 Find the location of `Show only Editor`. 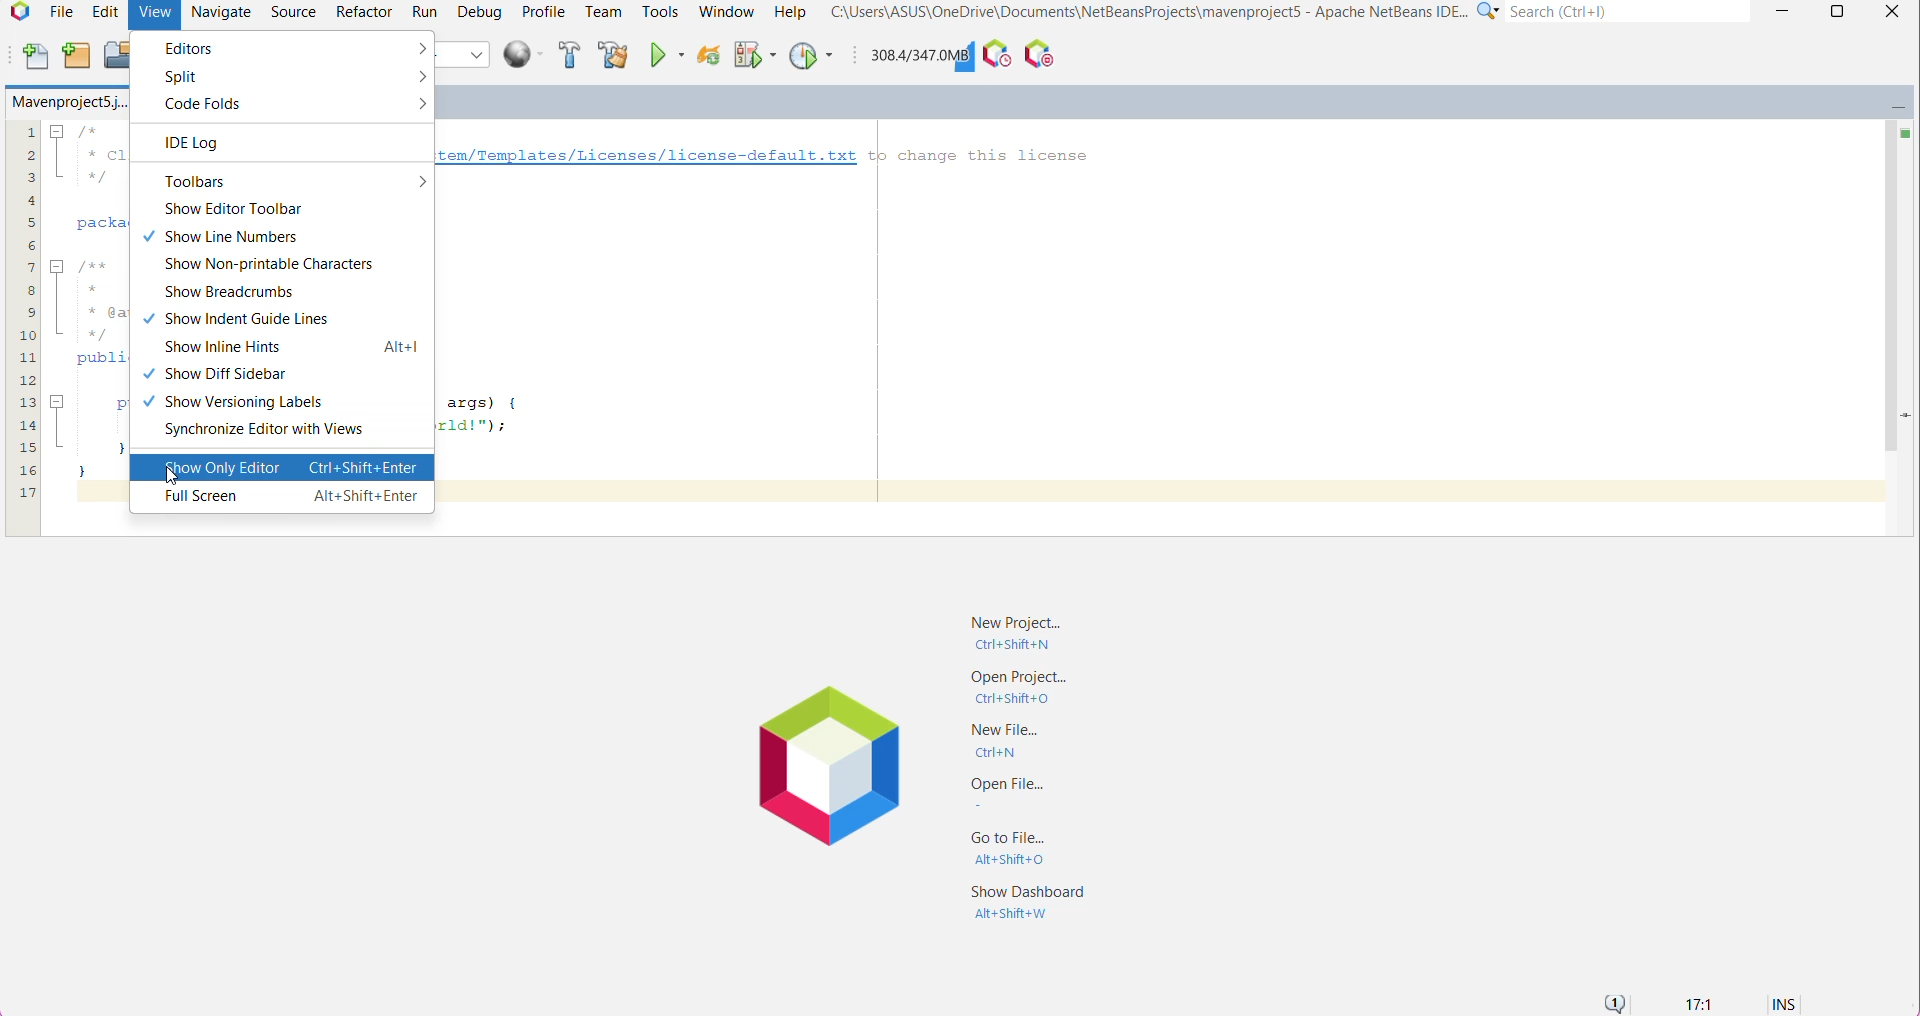

Show only Editor is located at coordinates (280, 468).